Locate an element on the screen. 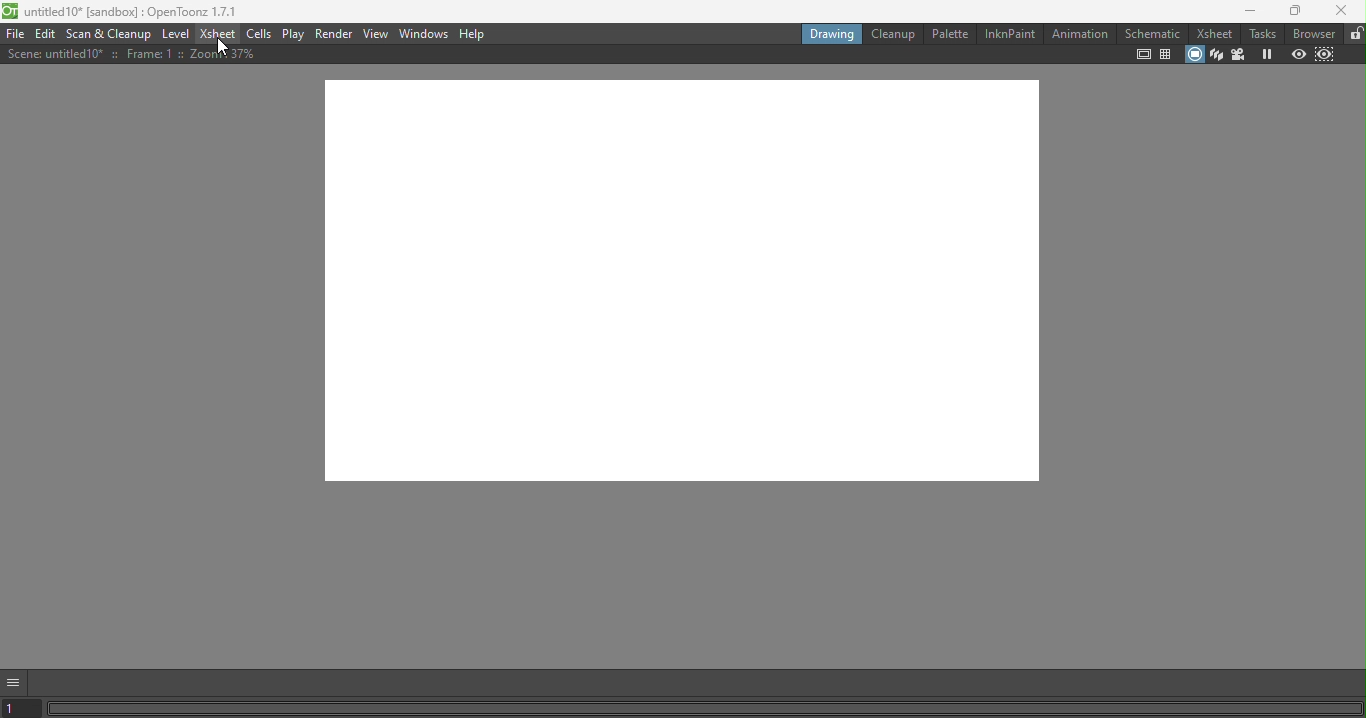 The image size is (1366, 718). Maximize is located at coordinates (1292, 12).